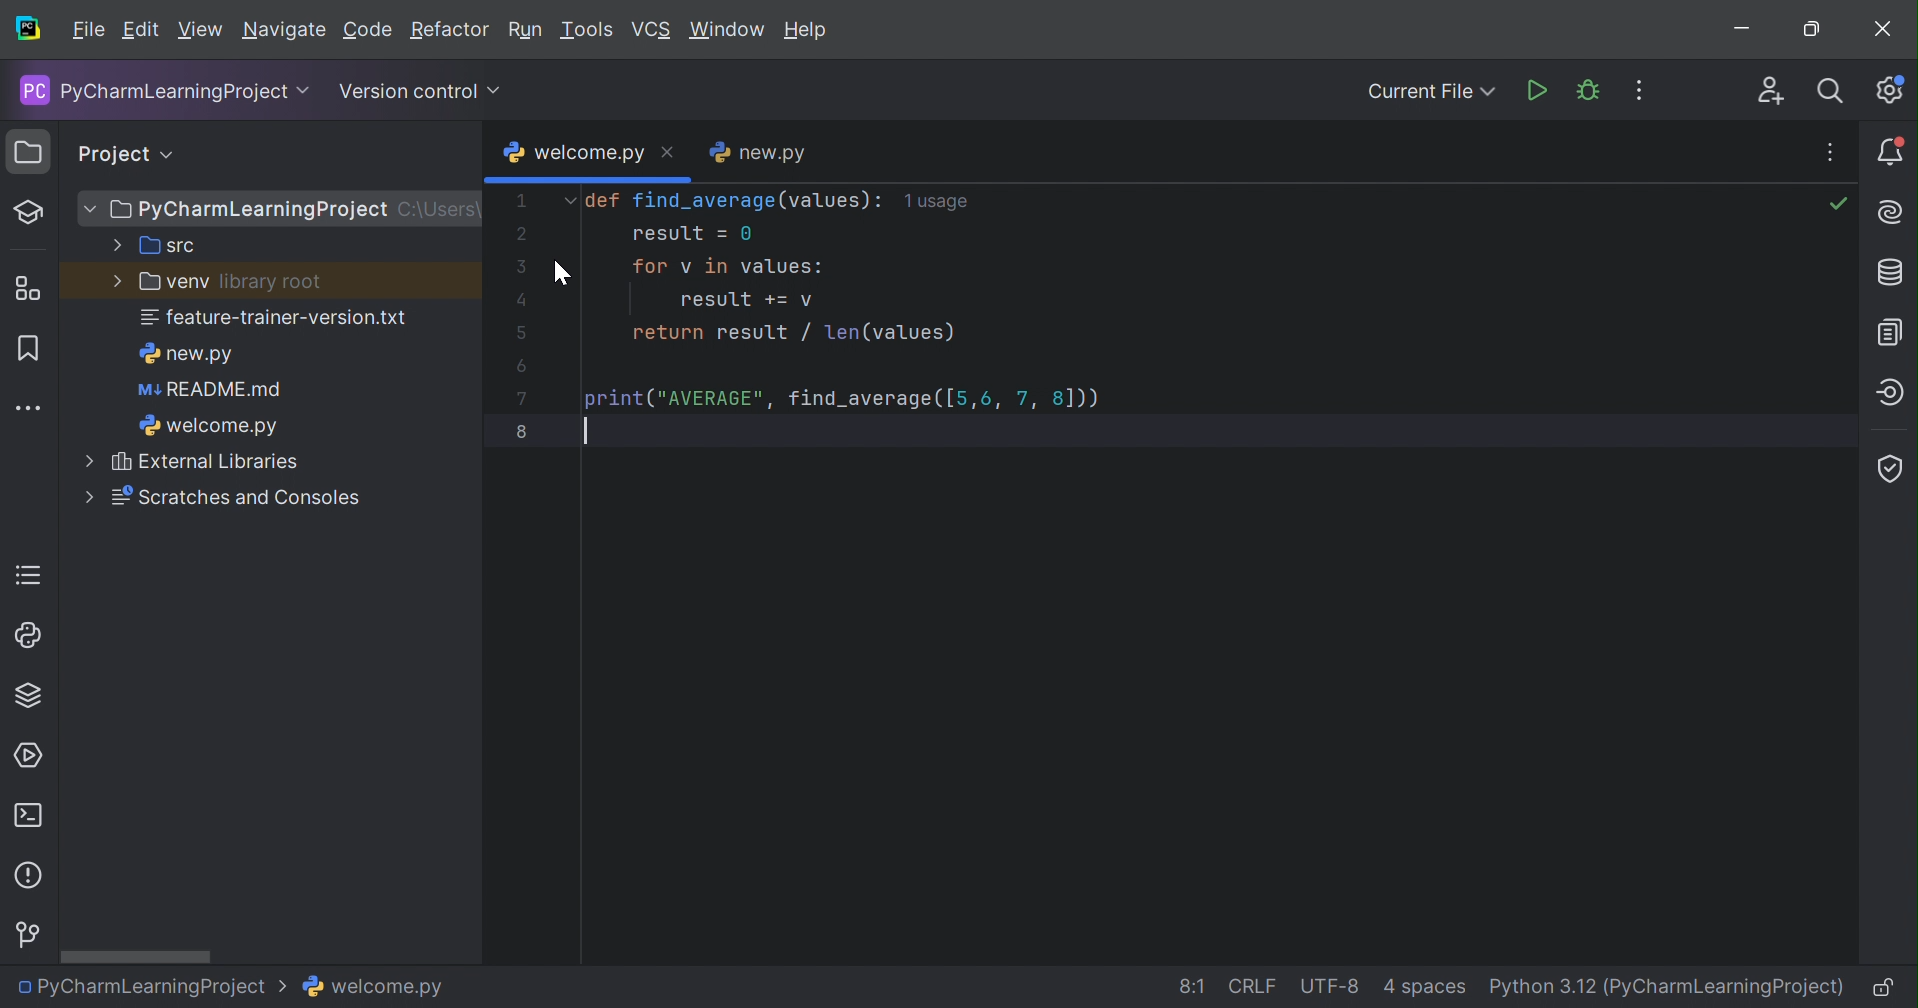  I want to click on VCS, so click(650, 32).